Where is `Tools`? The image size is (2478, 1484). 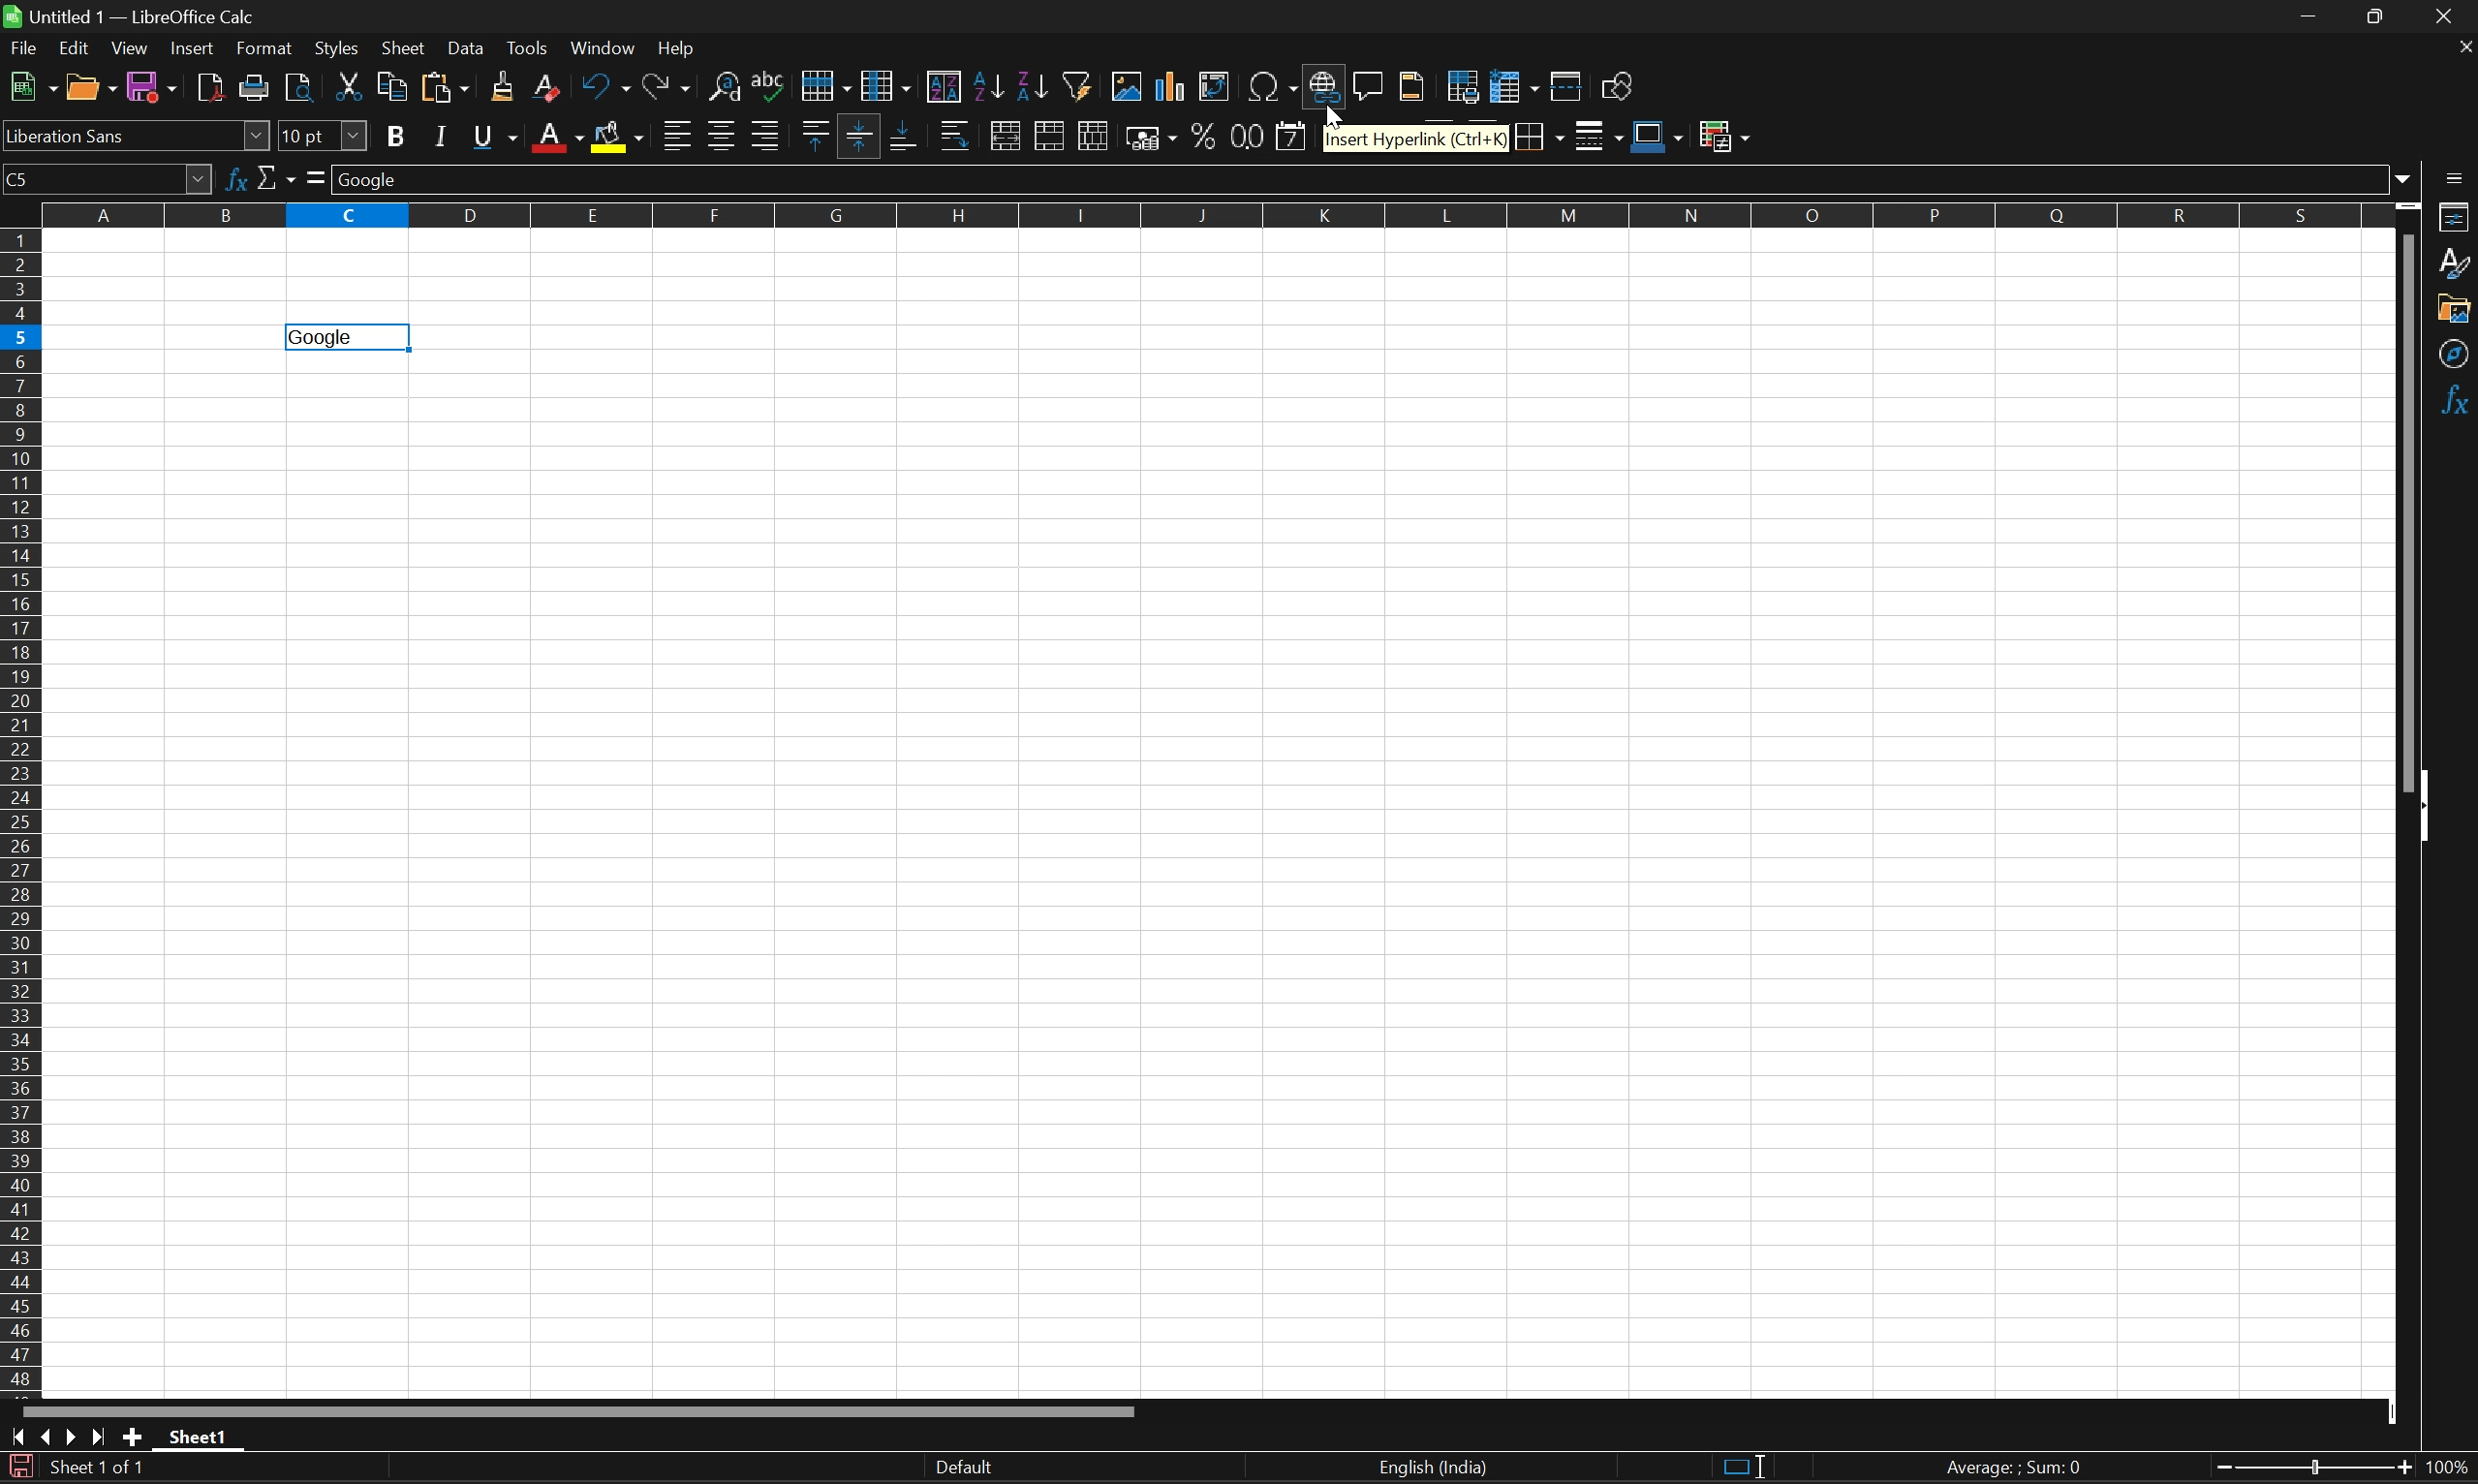 Tools is located at coordinates (532, 49).